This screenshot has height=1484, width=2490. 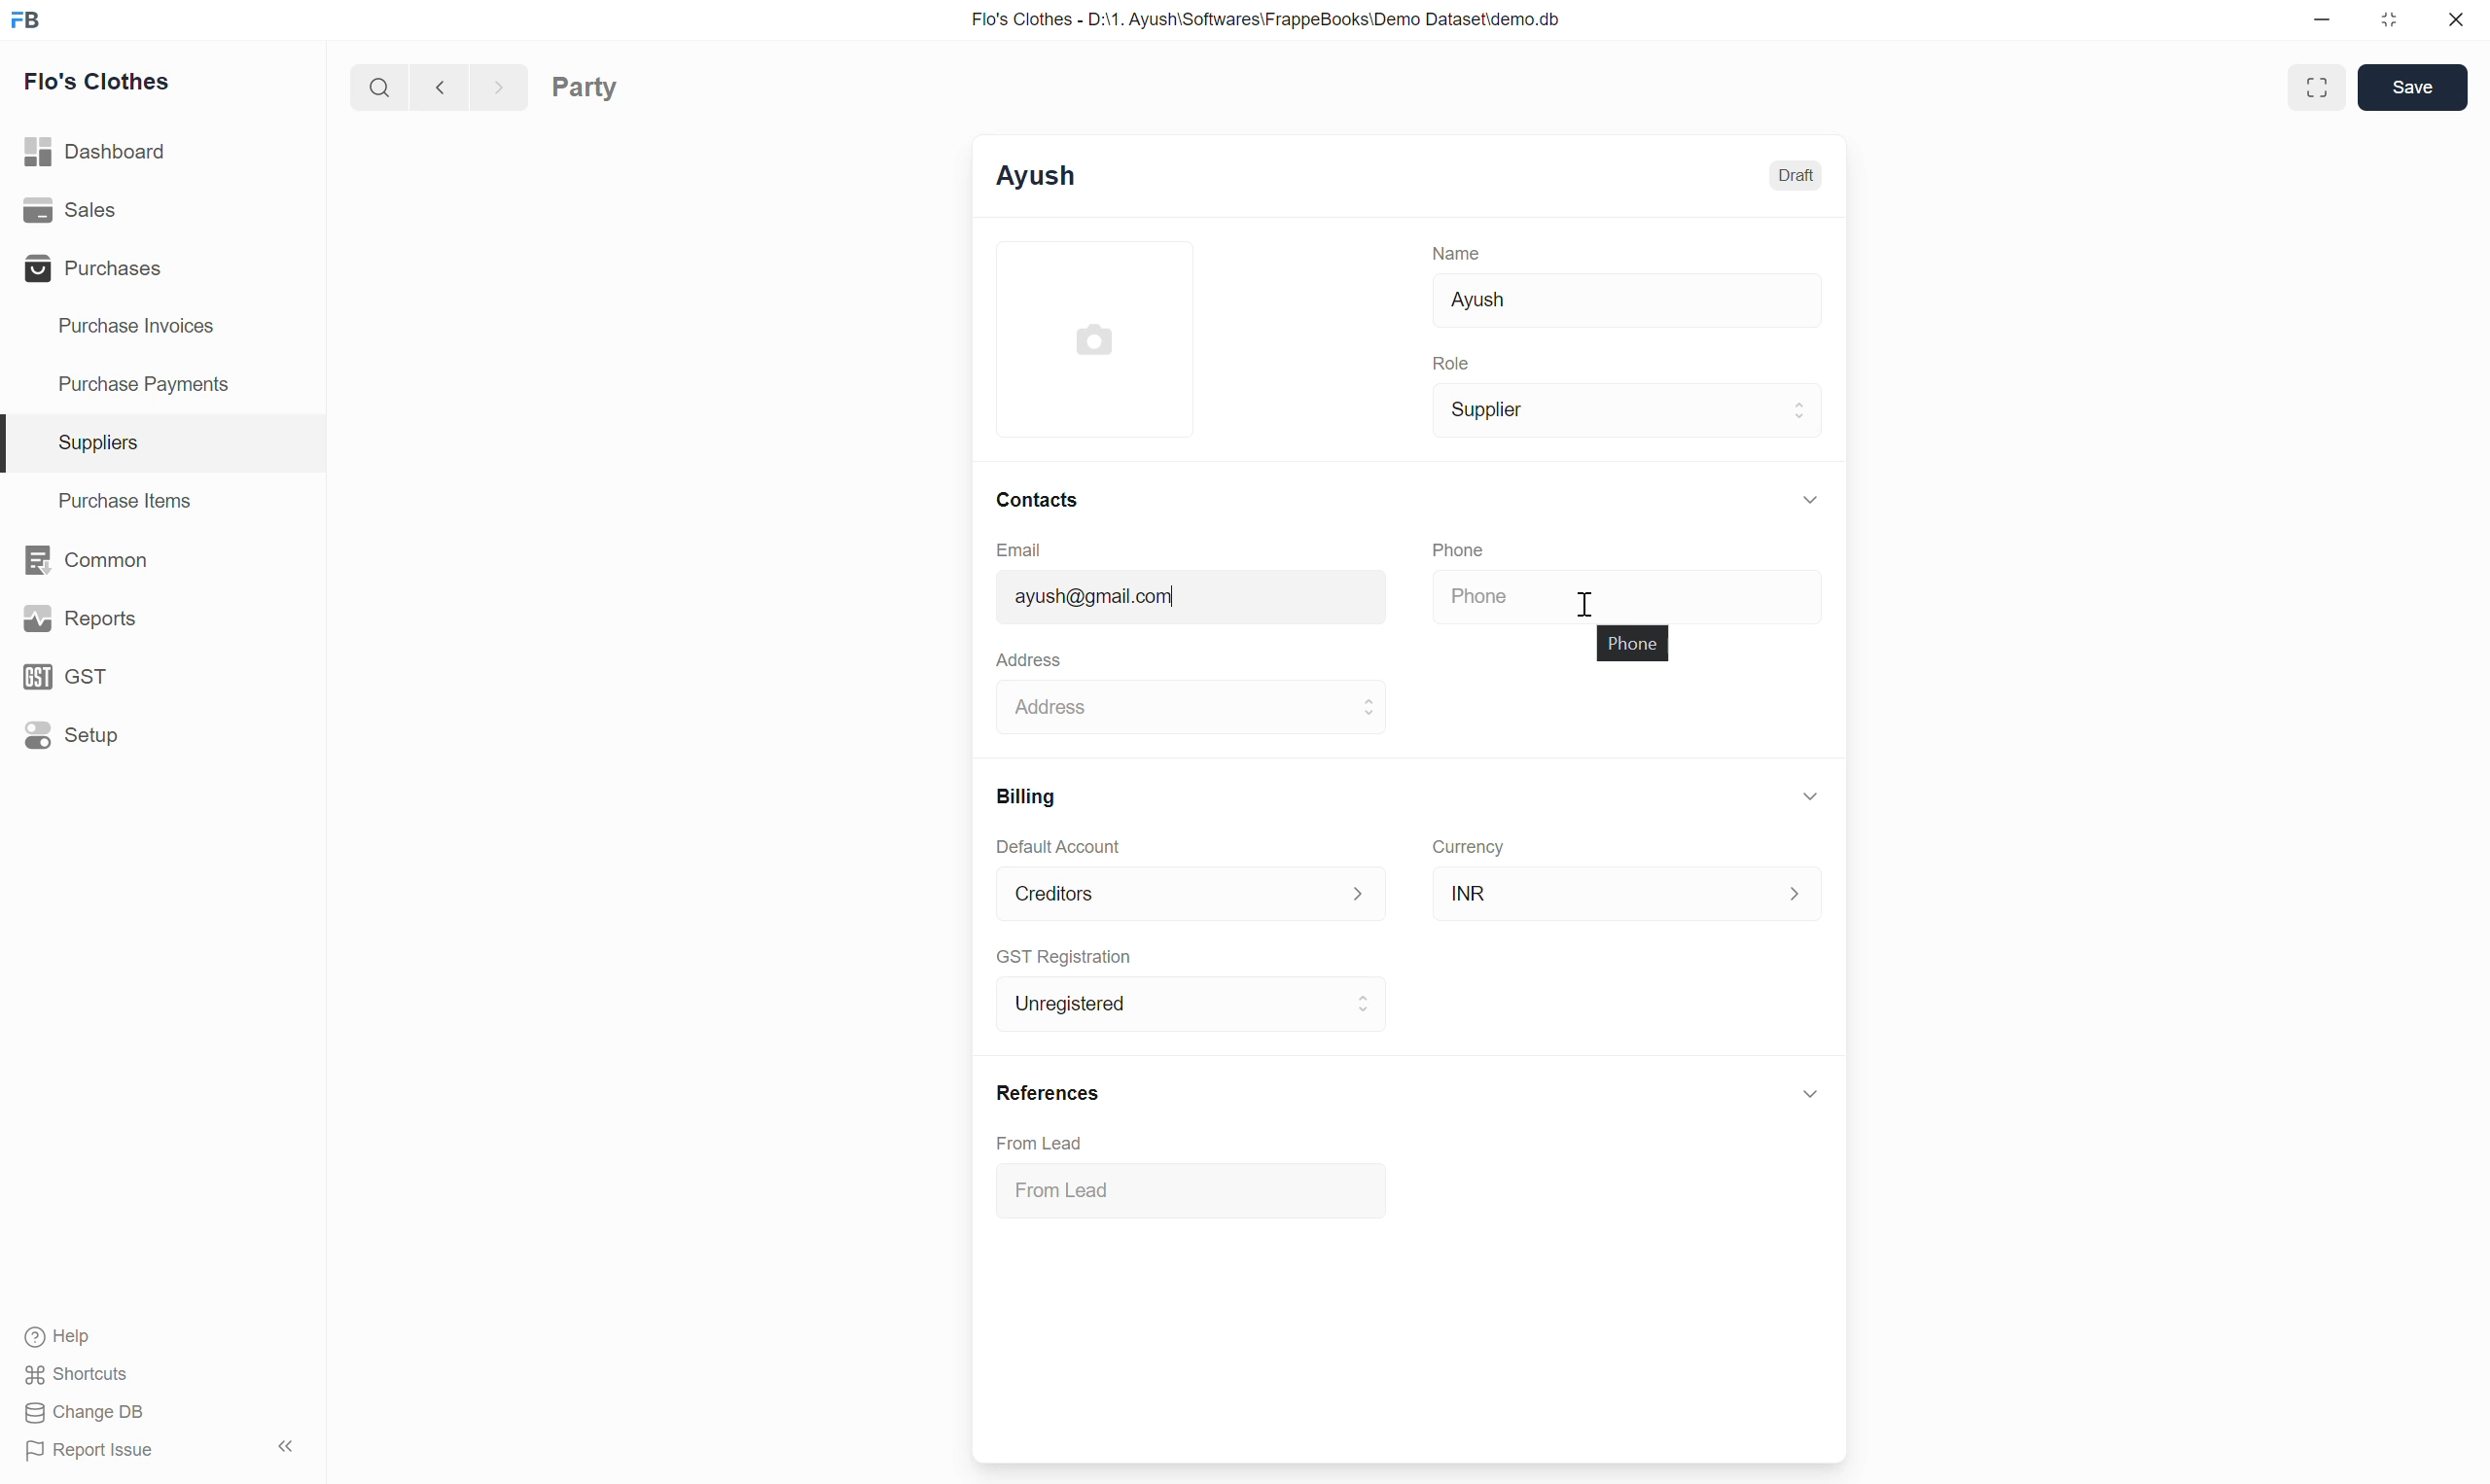 I want to click on Setup, so click(x=161, y=735).